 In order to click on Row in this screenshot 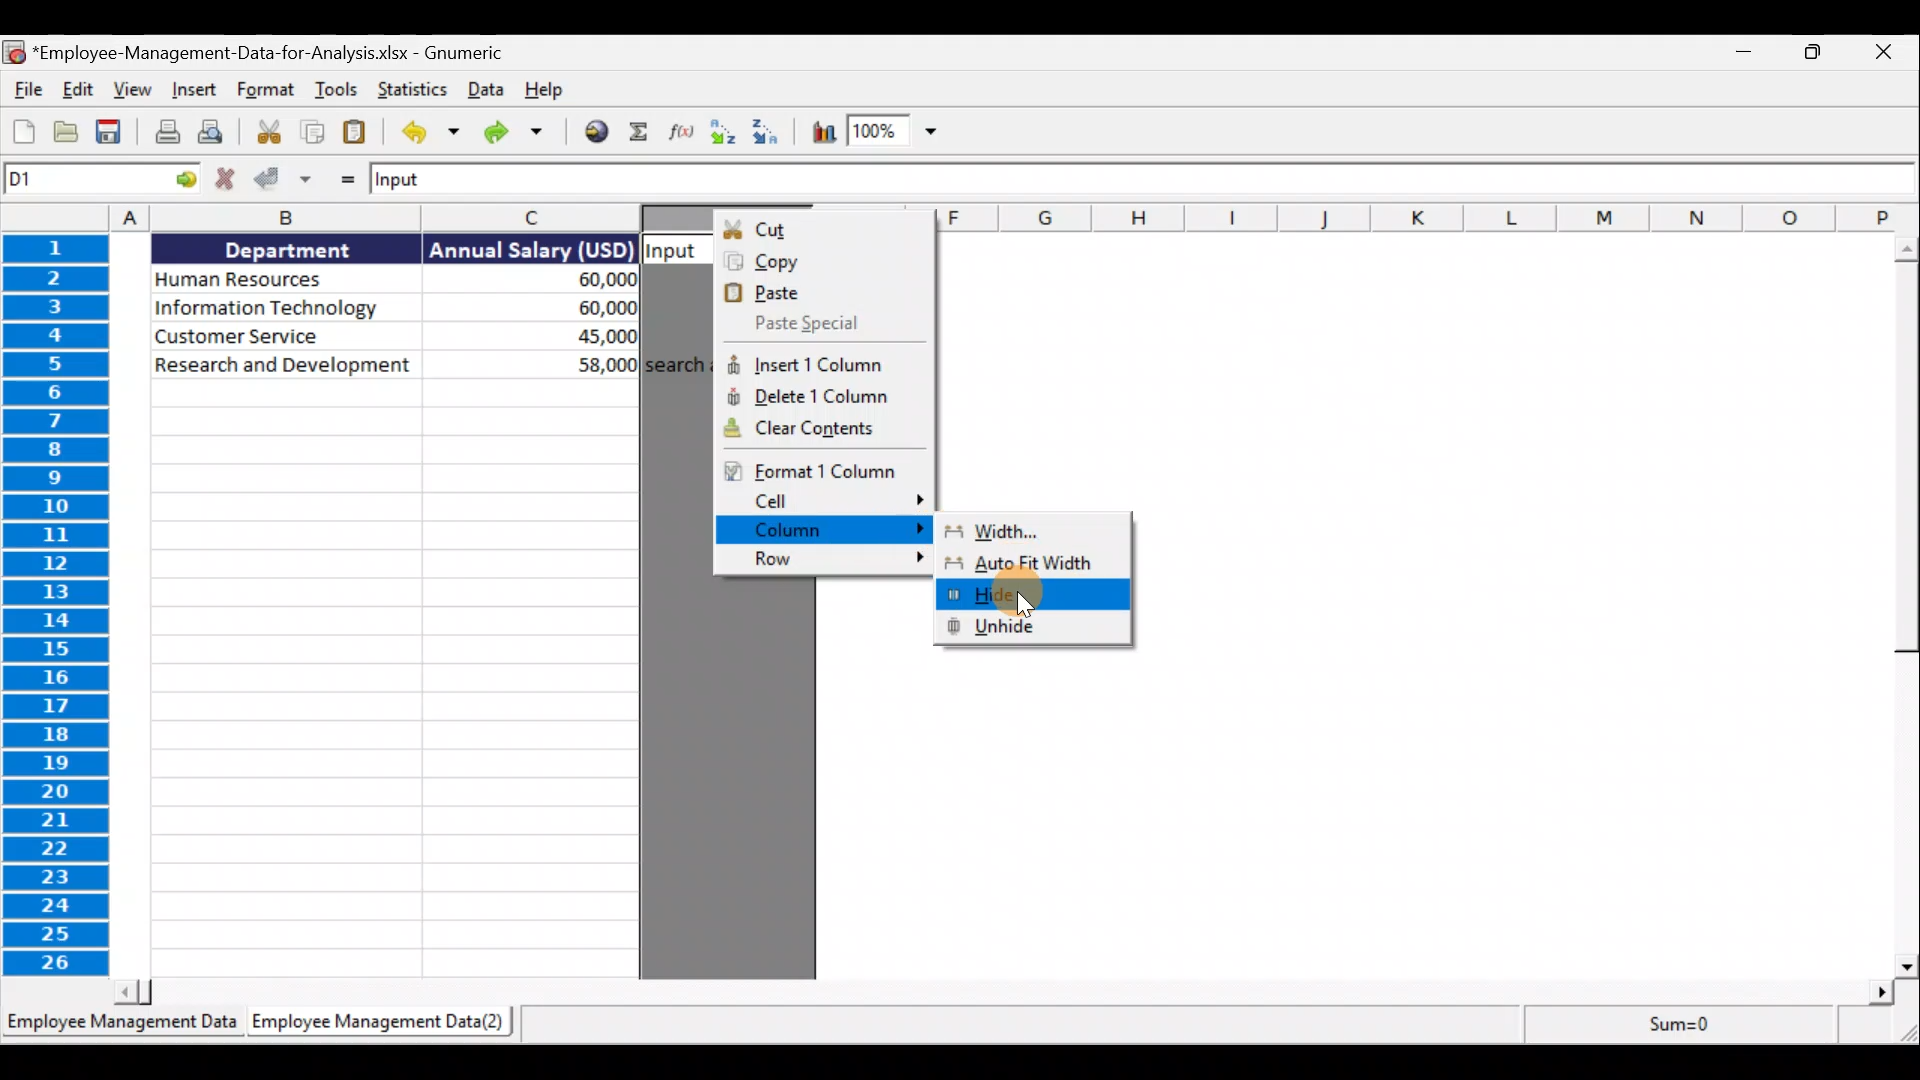, I will do `click(821, 560)`.